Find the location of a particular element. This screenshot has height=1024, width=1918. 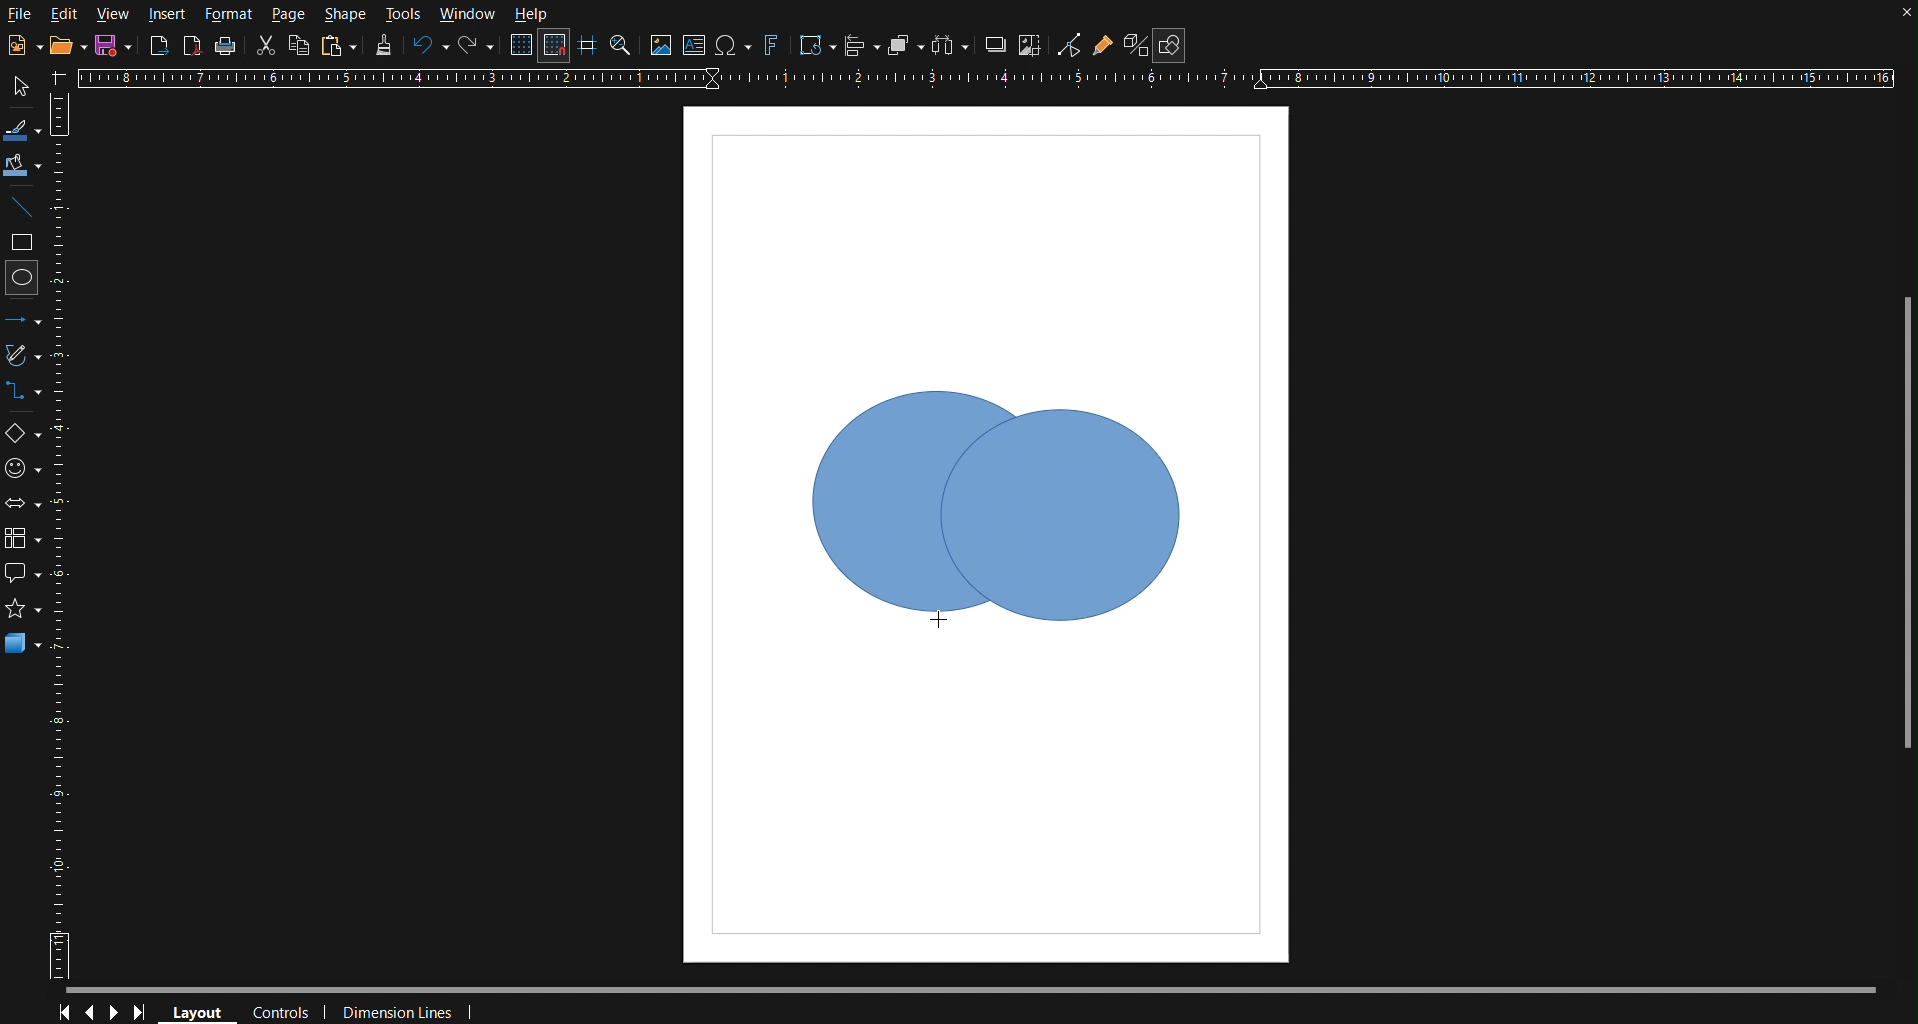

Fontworks is located at coordinates (771, 46).